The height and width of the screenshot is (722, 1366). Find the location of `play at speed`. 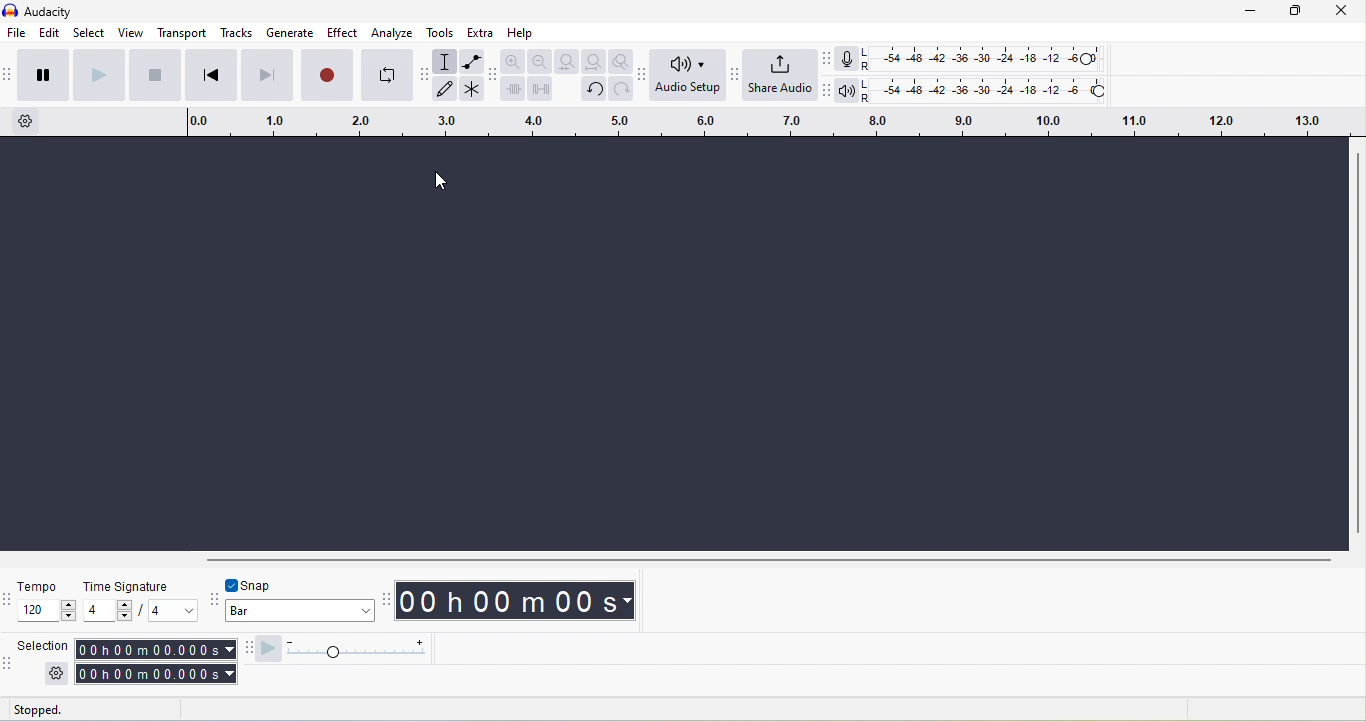

play at speed is located at coordinates (355, 649).